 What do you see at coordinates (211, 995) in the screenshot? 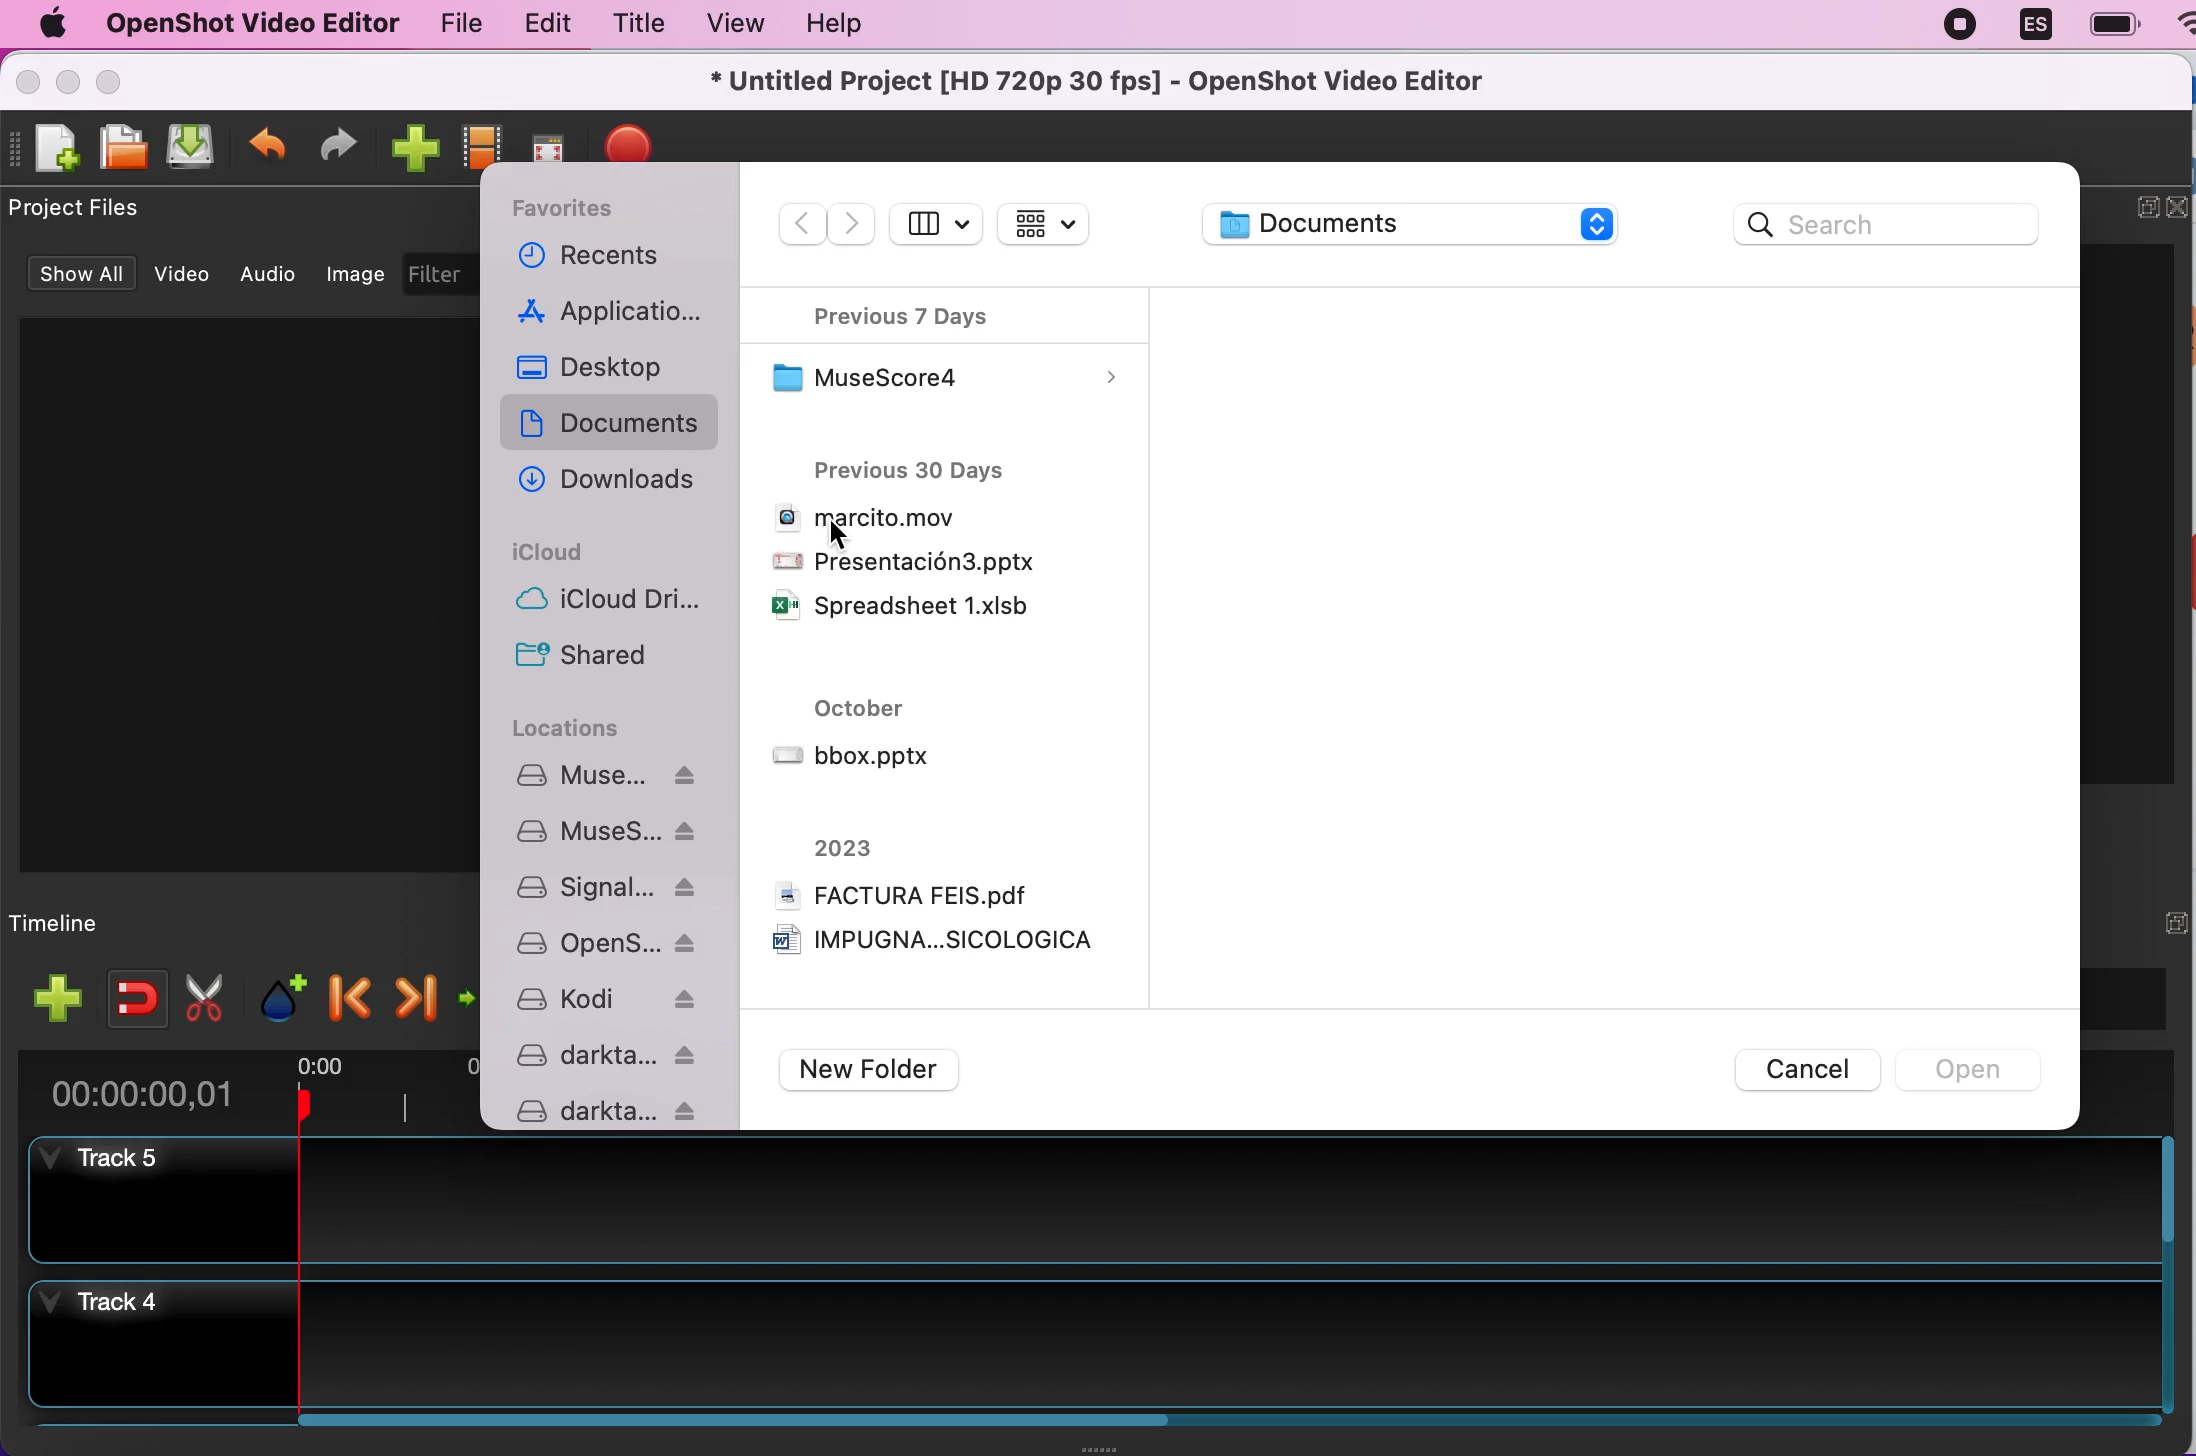
I see `cut` at bounding box center [211, 995].